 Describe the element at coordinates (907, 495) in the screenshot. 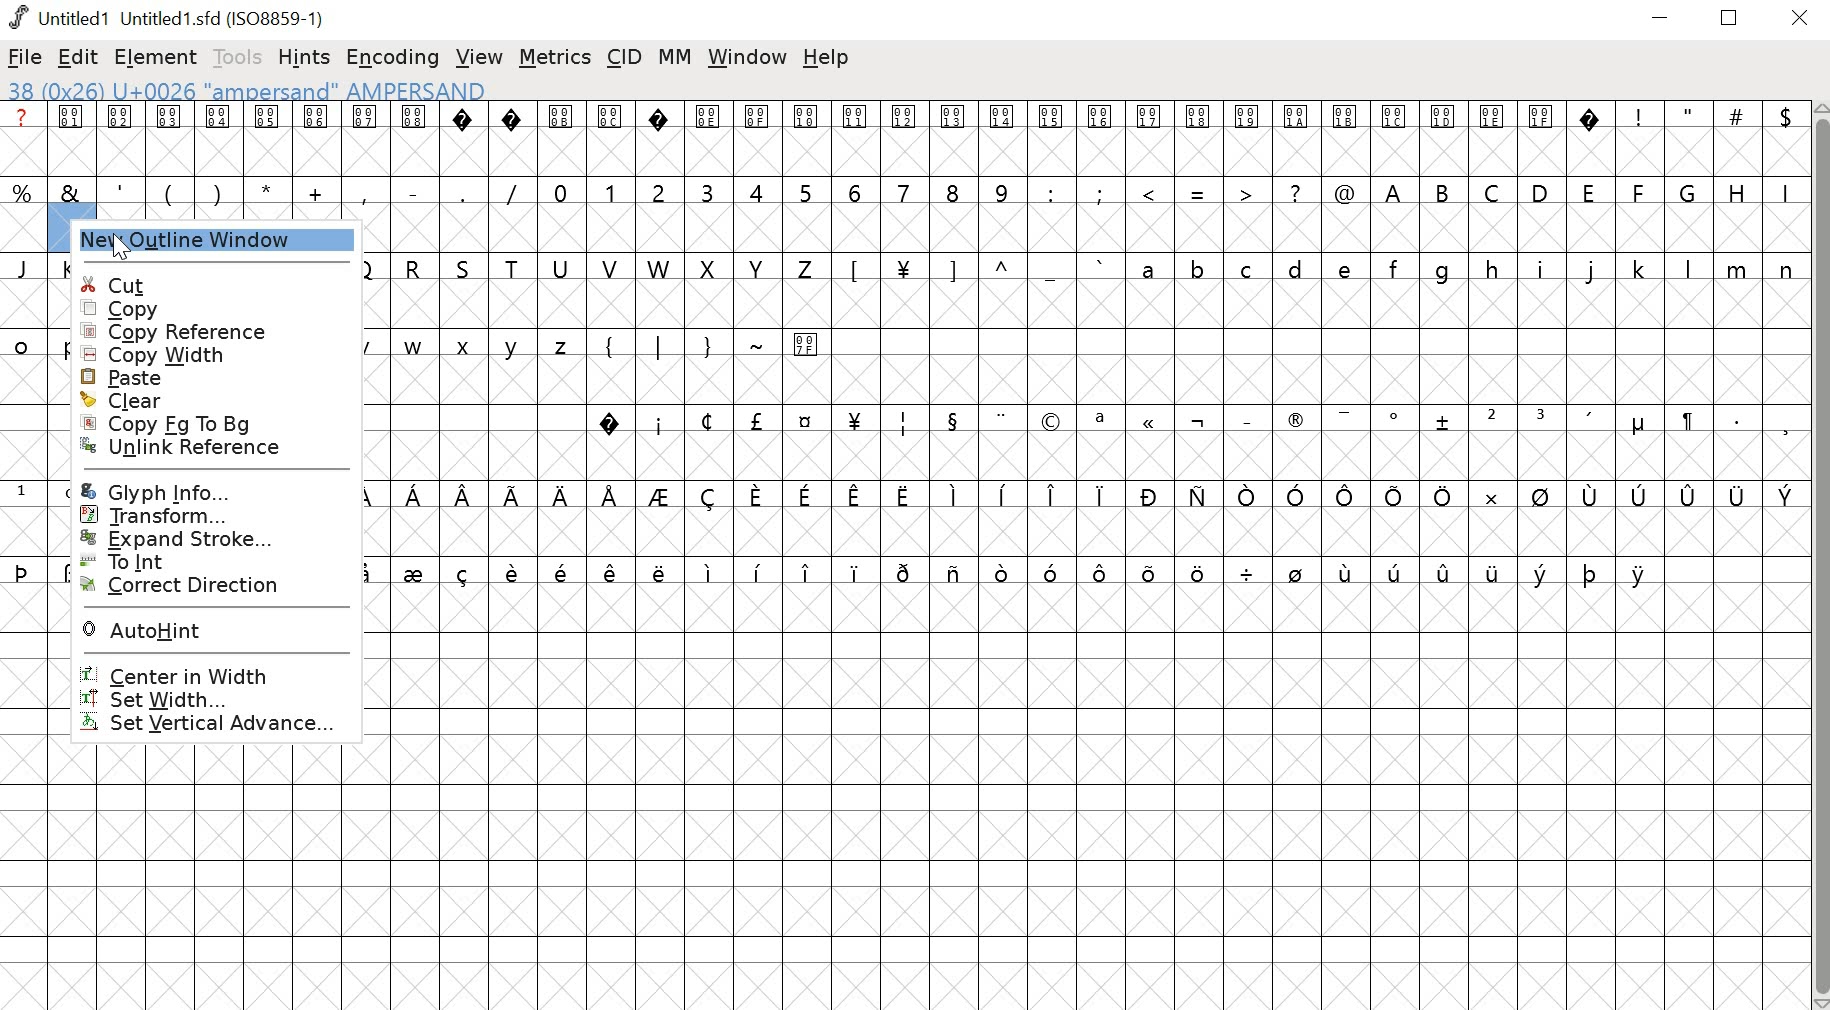

I see `symbol` at that location.